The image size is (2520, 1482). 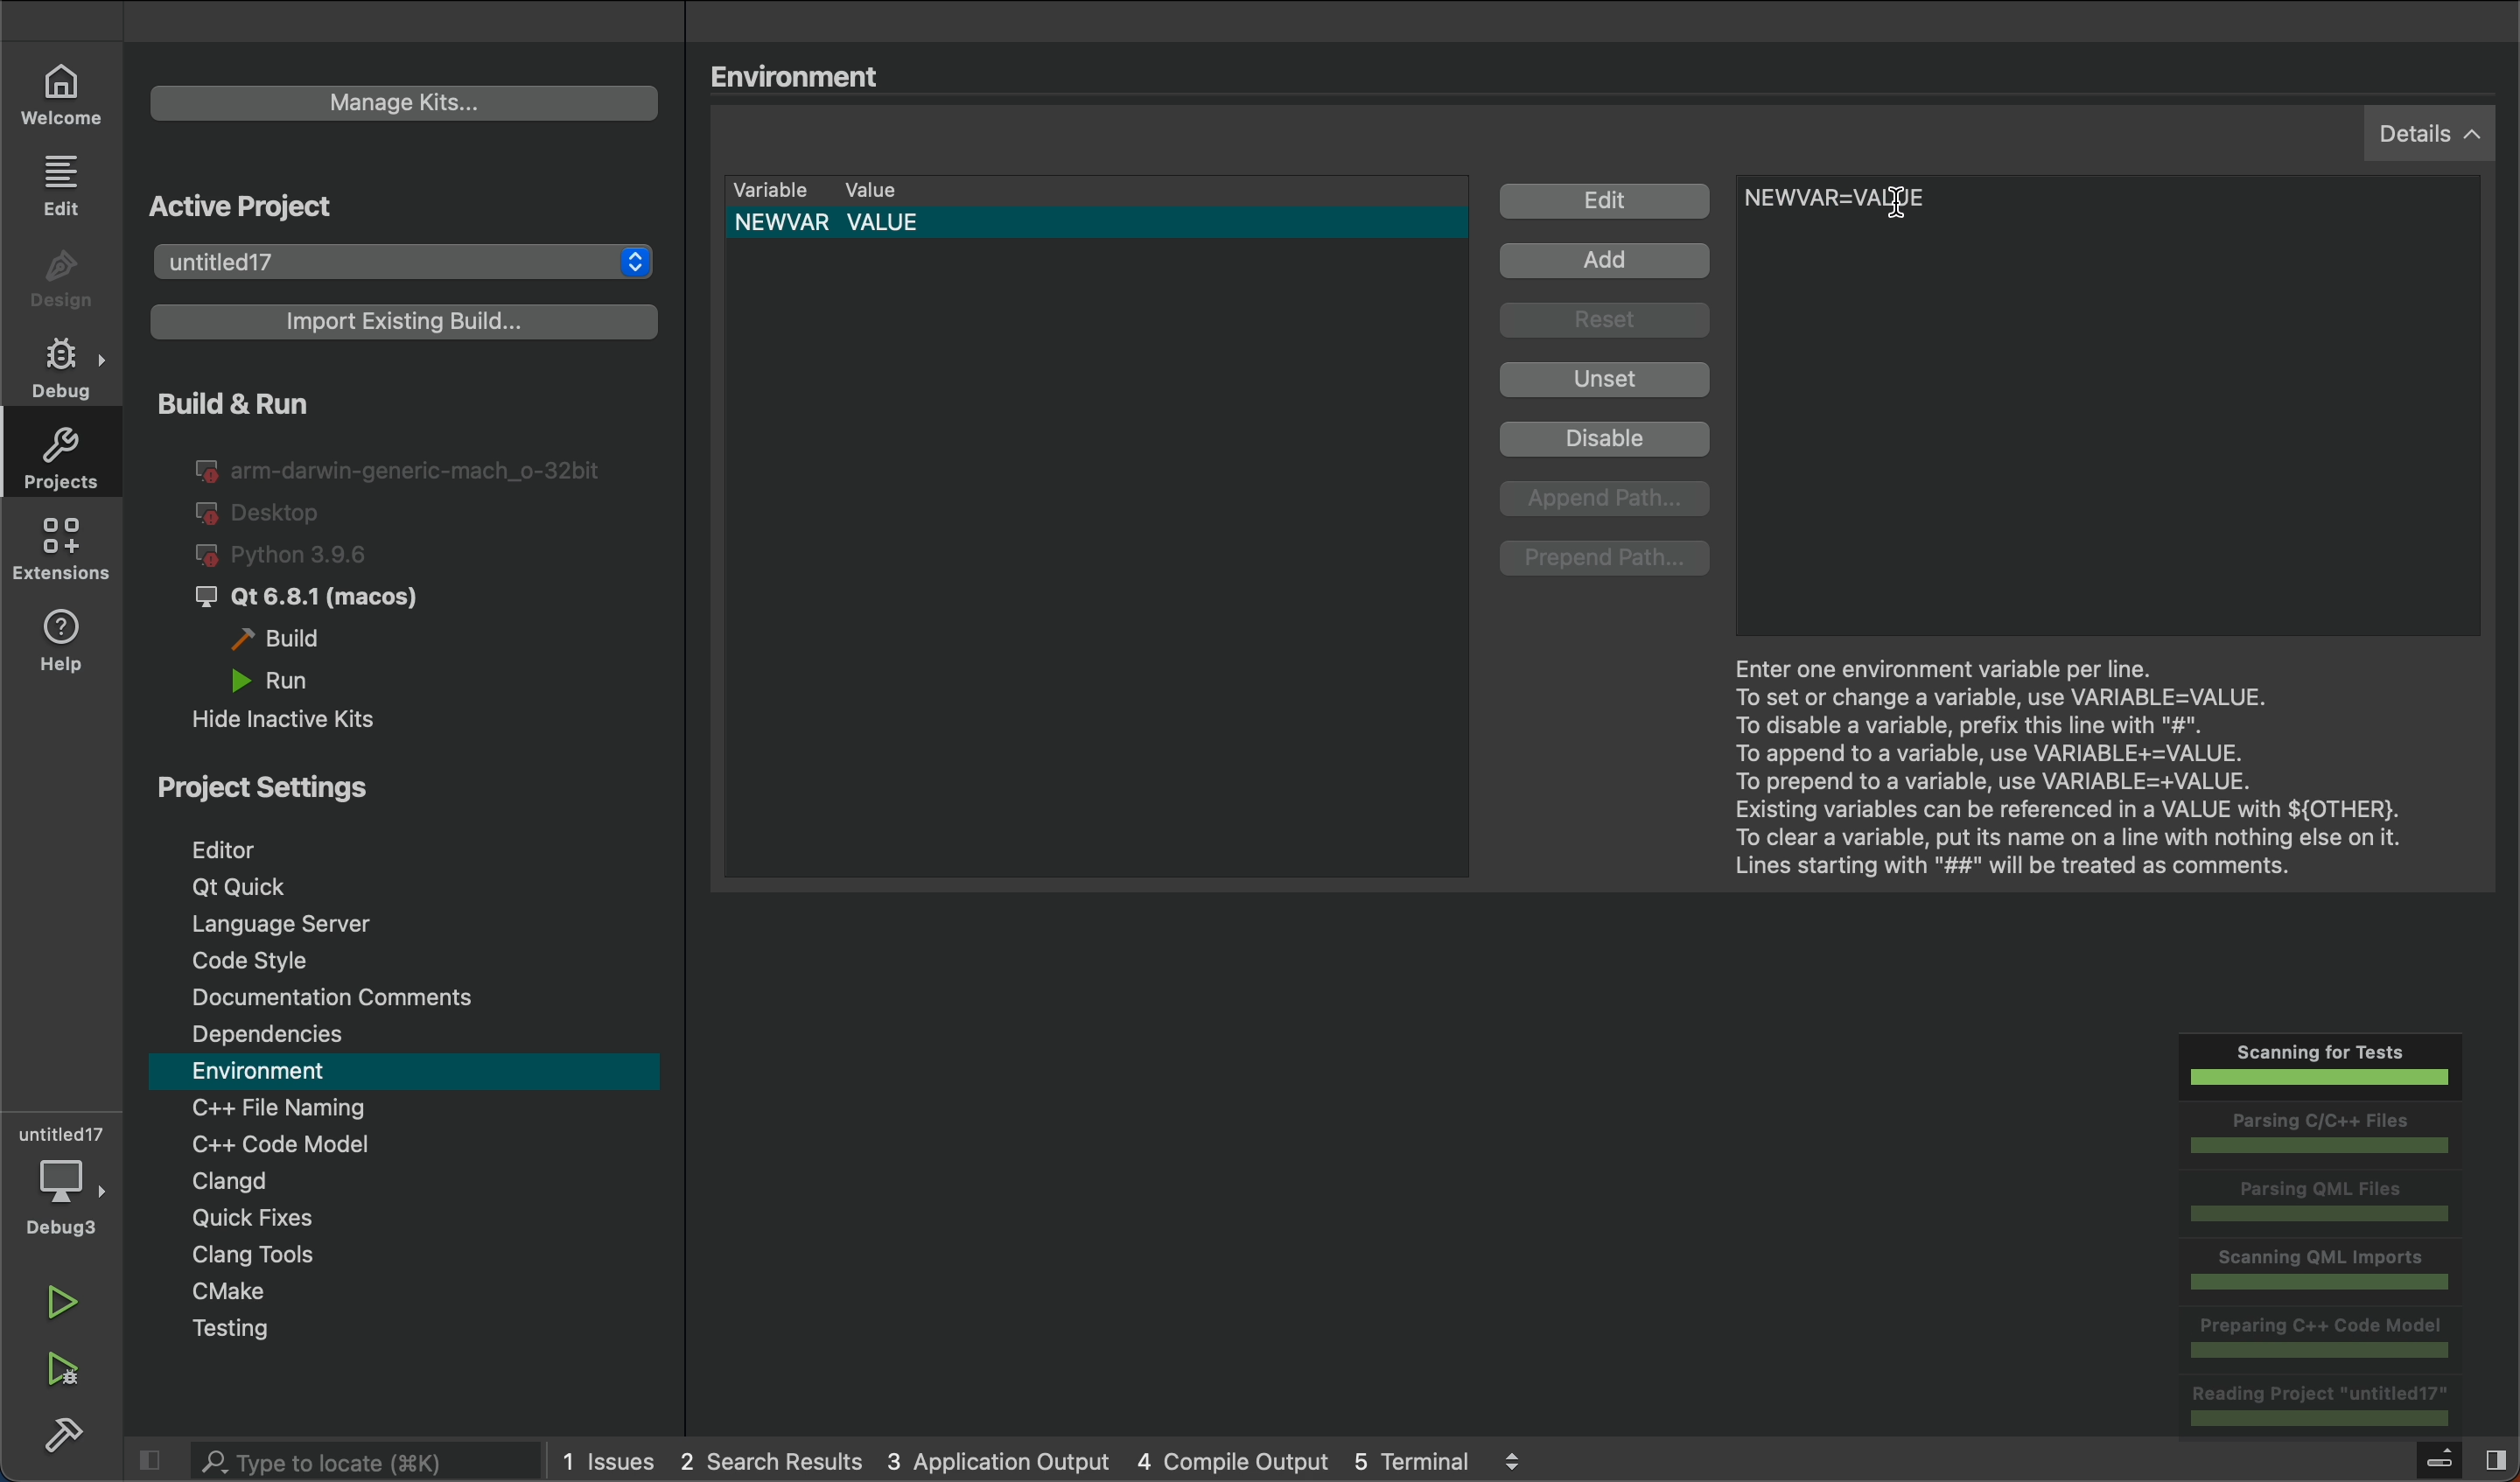 I want to click on editor, so click(x=400, y=843).